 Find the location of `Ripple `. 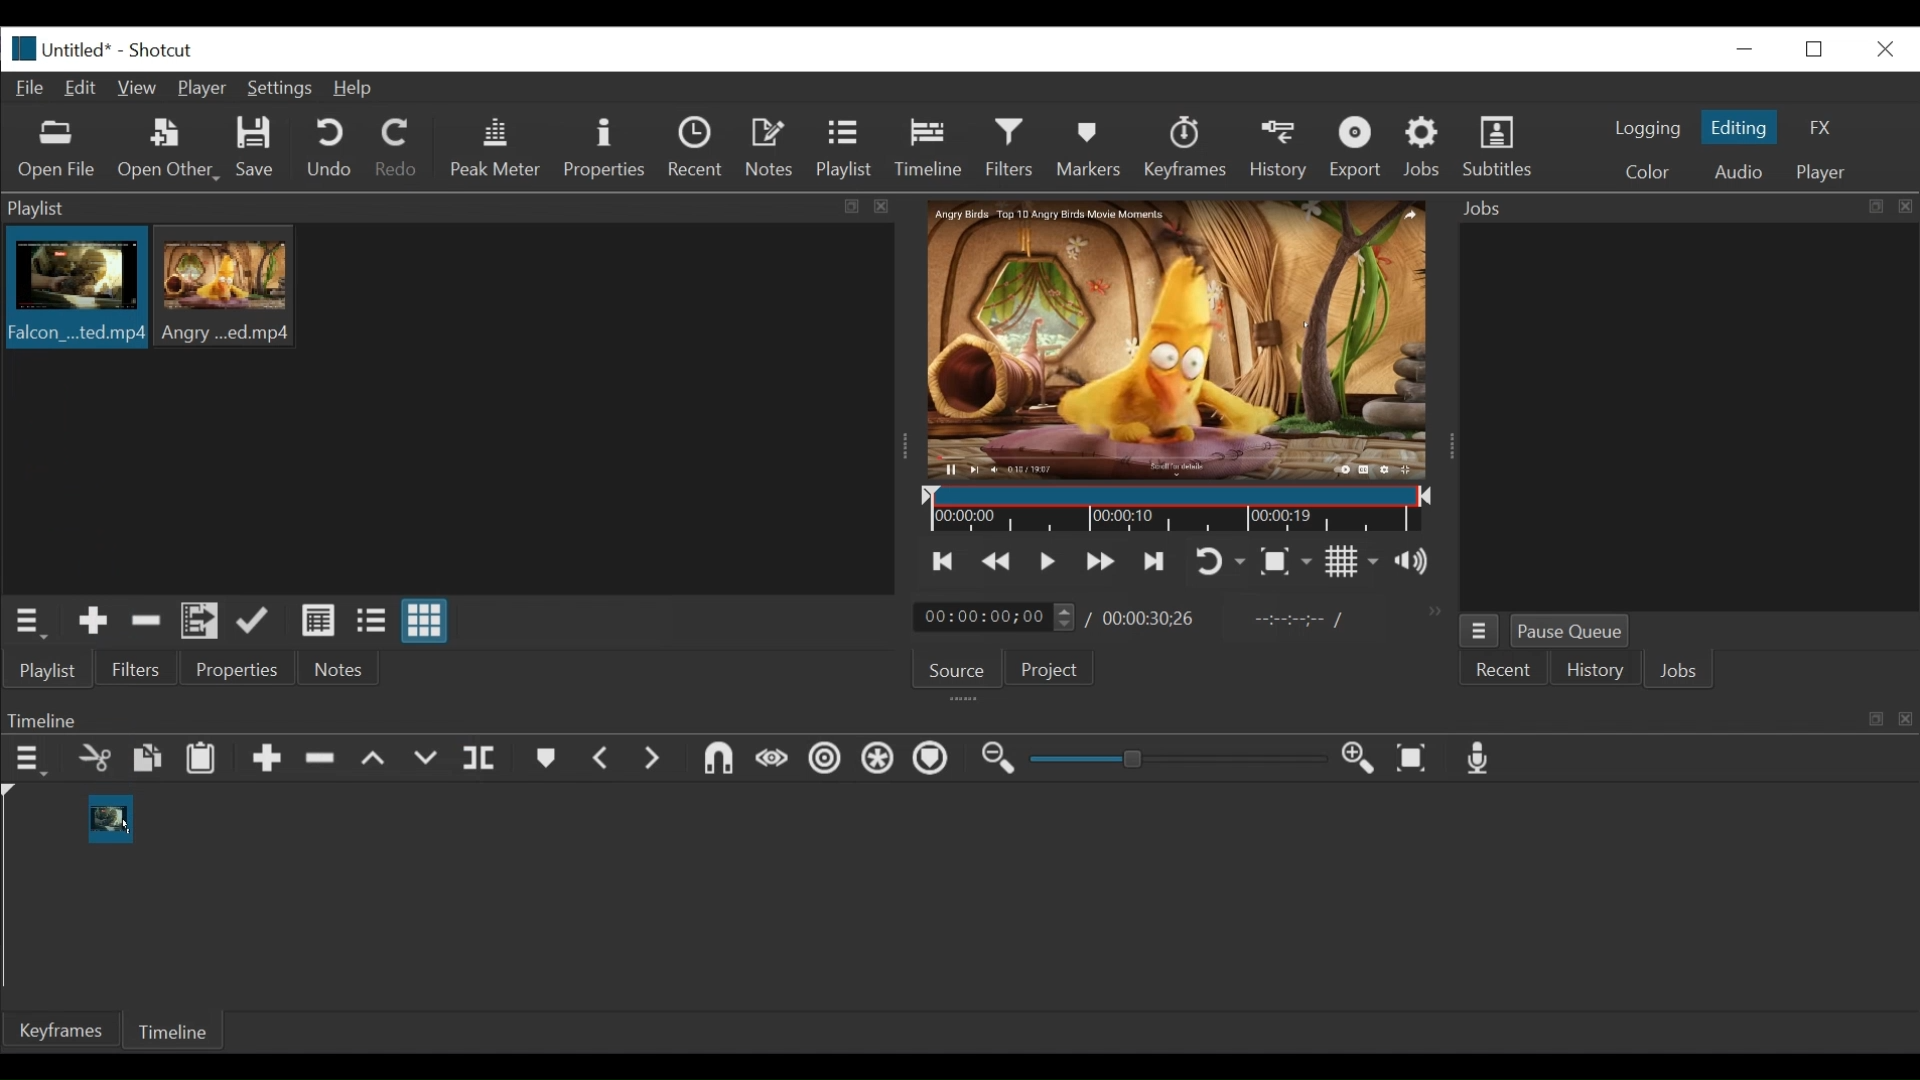

Ripple  is located at coordinates (825, 761).